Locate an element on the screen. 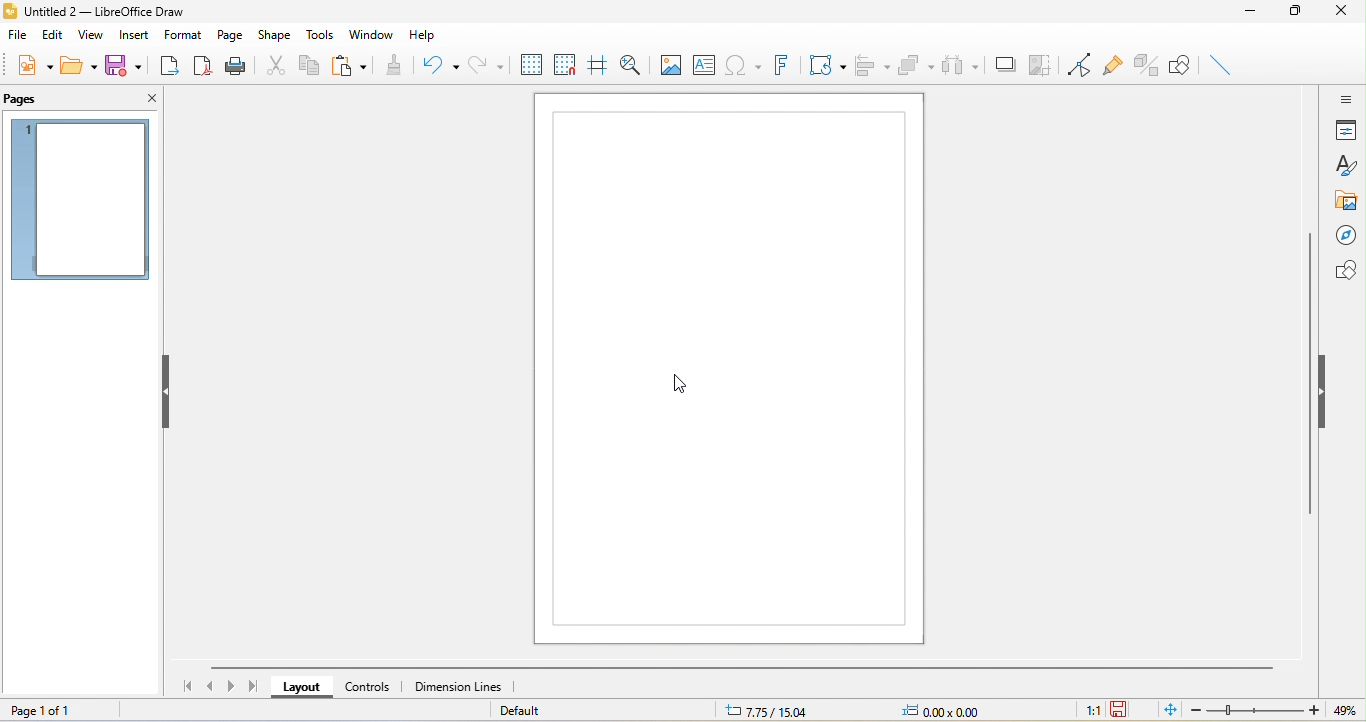 The width and height of the screenshot is (1366, 722). text box is located at coordinates (702, 66).